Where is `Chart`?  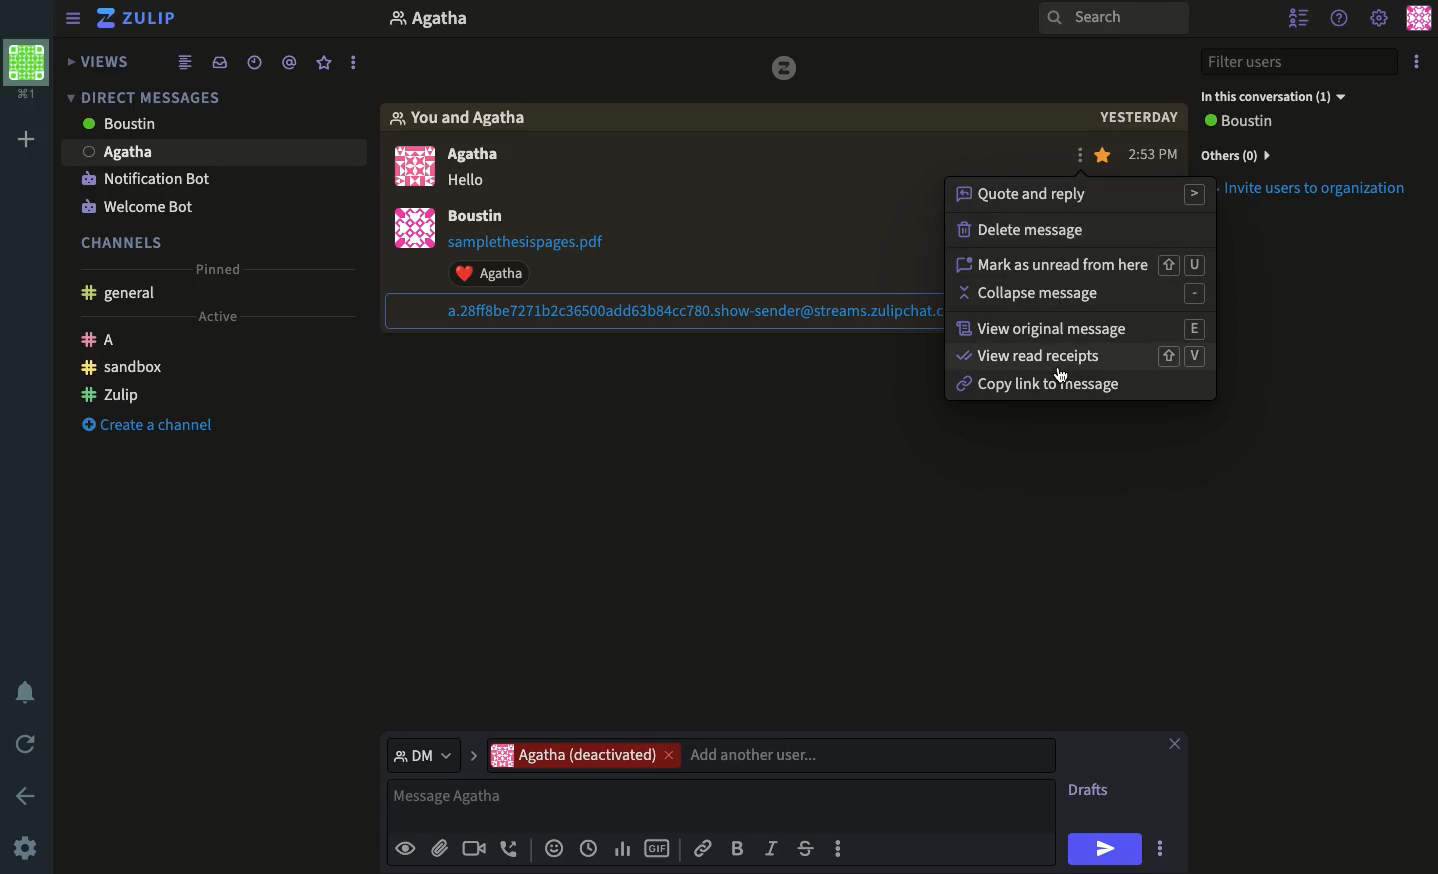
Chart is located at coordinates (623, 849).